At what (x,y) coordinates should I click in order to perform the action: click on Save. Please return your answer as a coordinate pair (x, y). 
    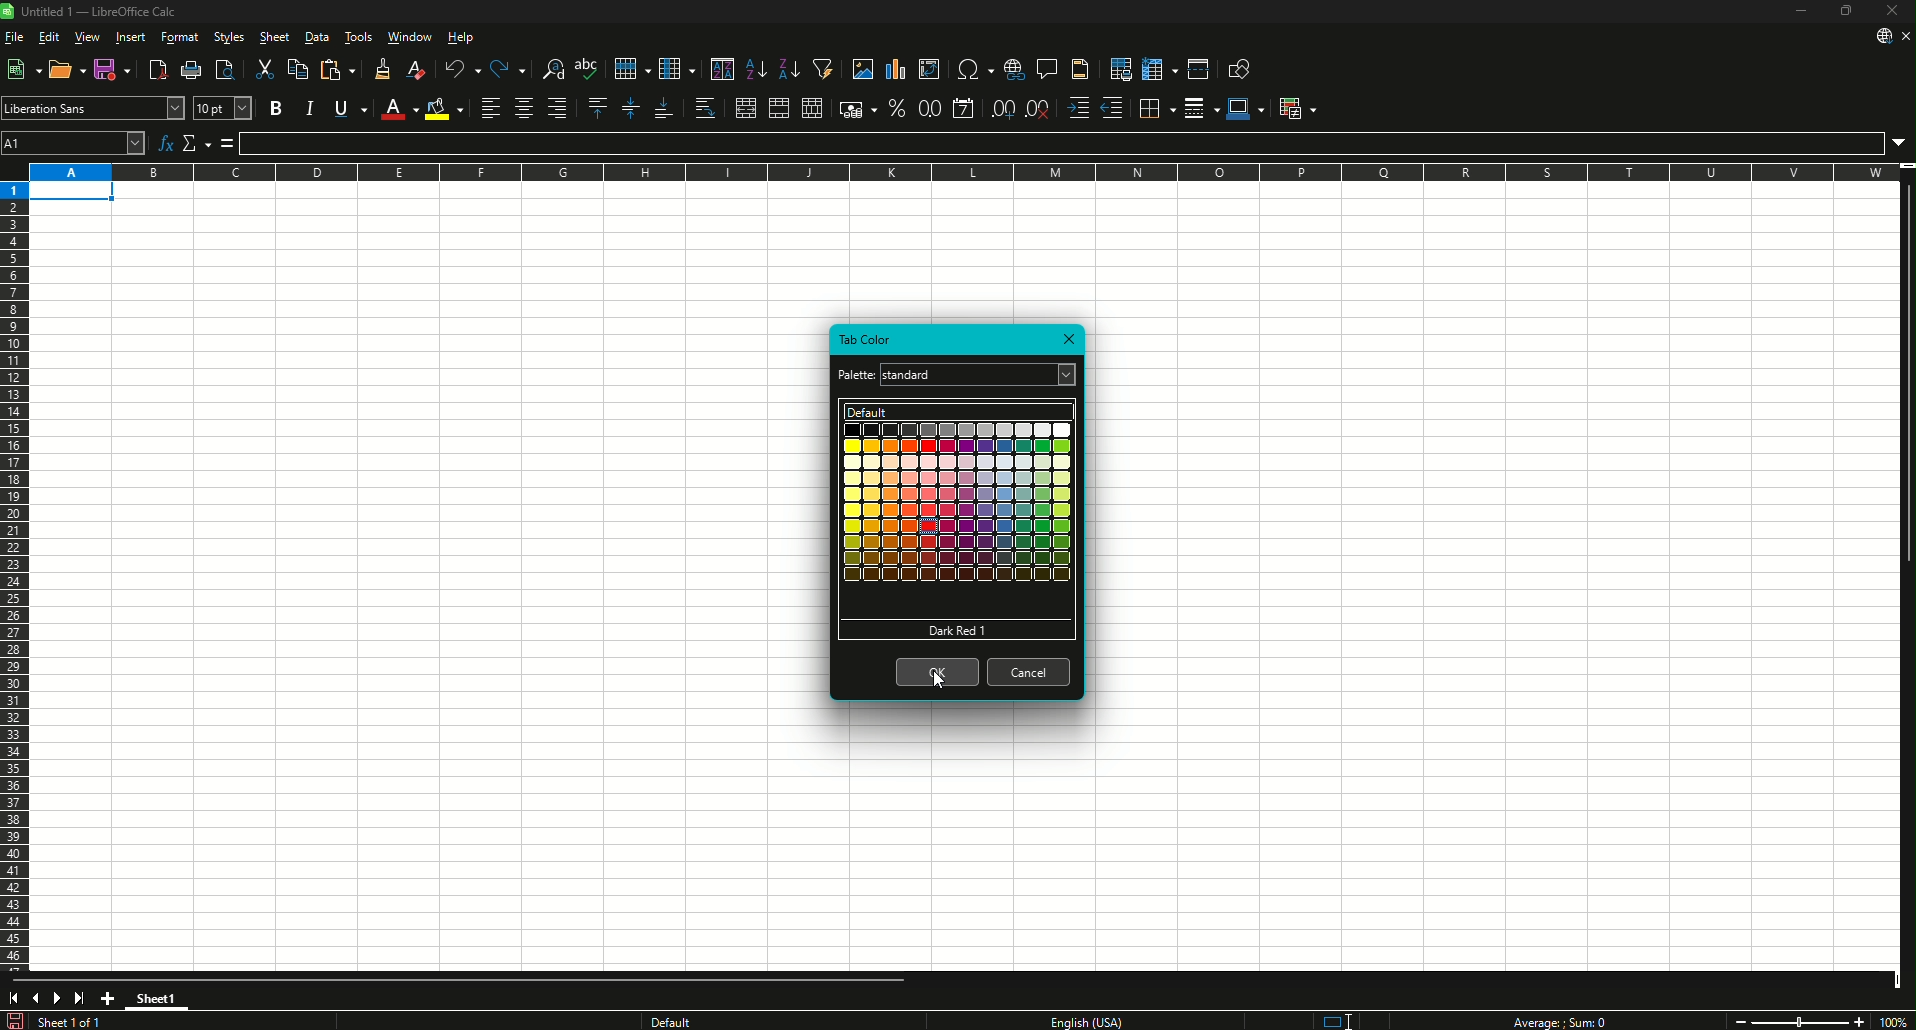
    Looking at the image, I should click on (114, 69).